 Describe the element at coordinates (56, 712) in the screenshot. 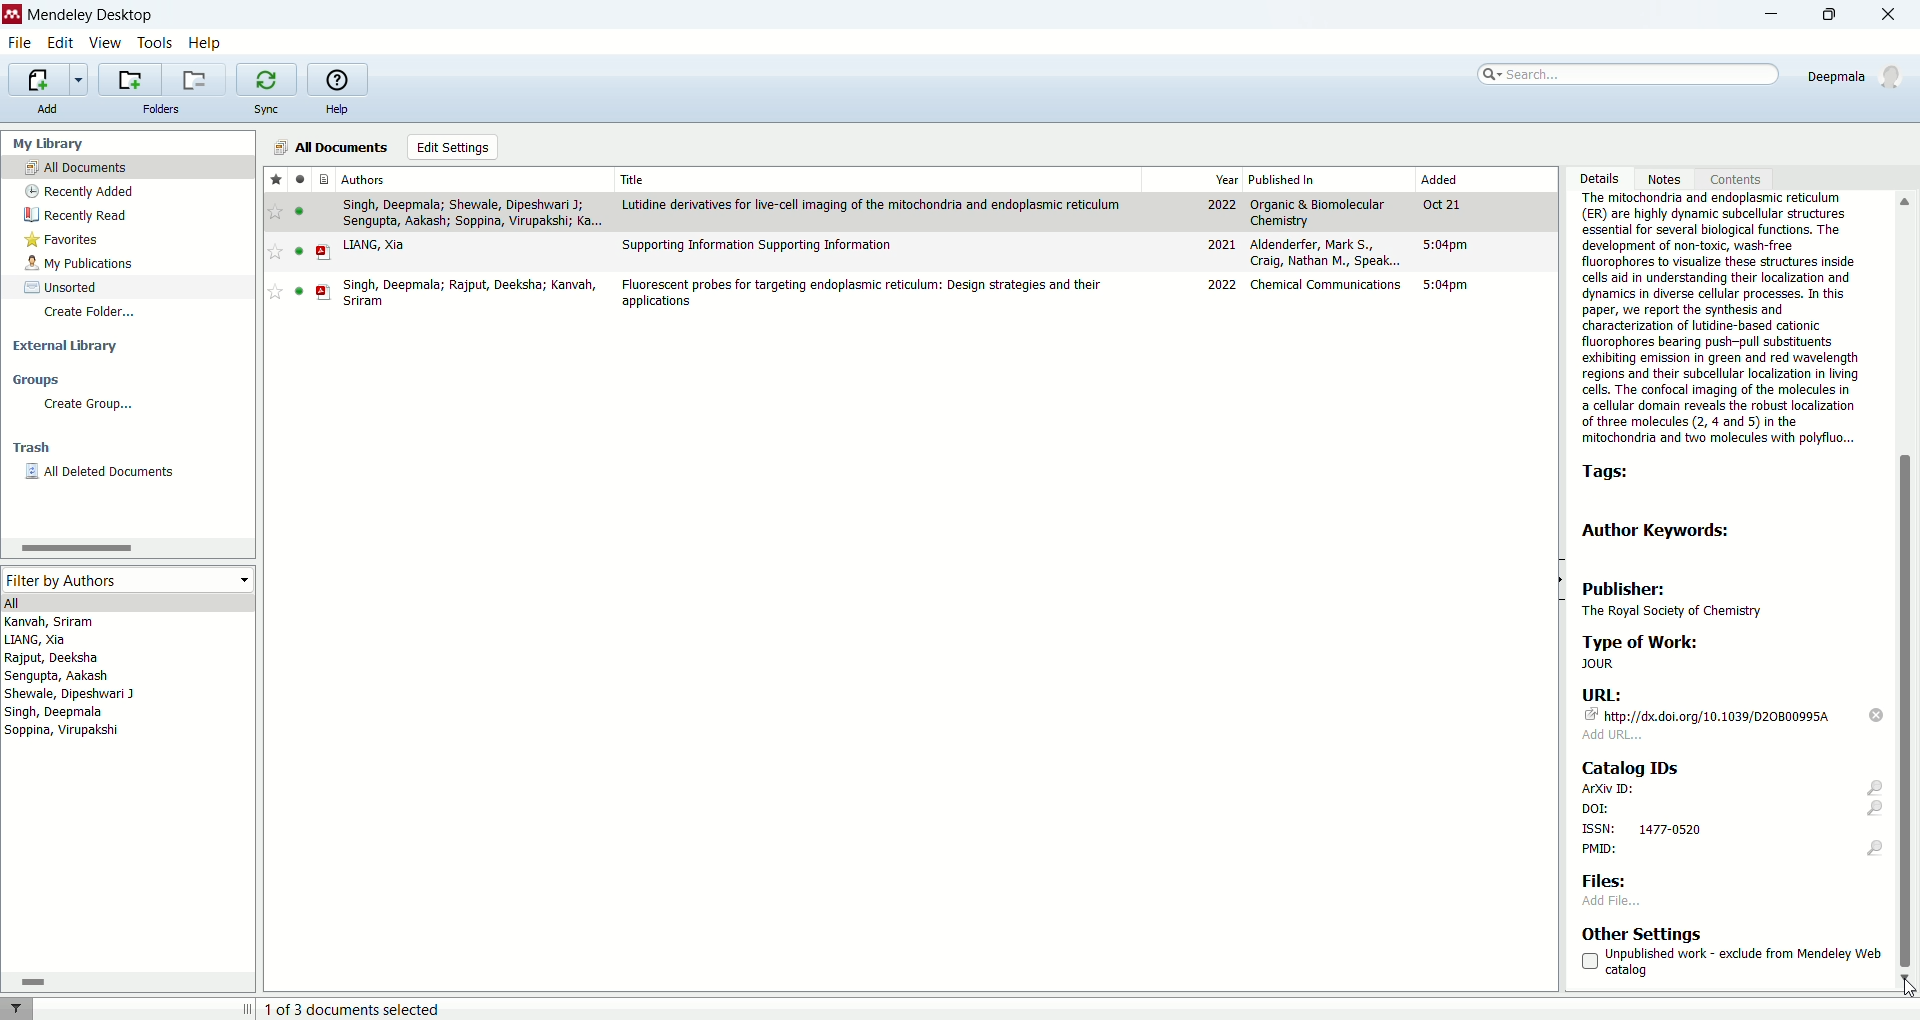

I see `singh, deepmala` at that location.